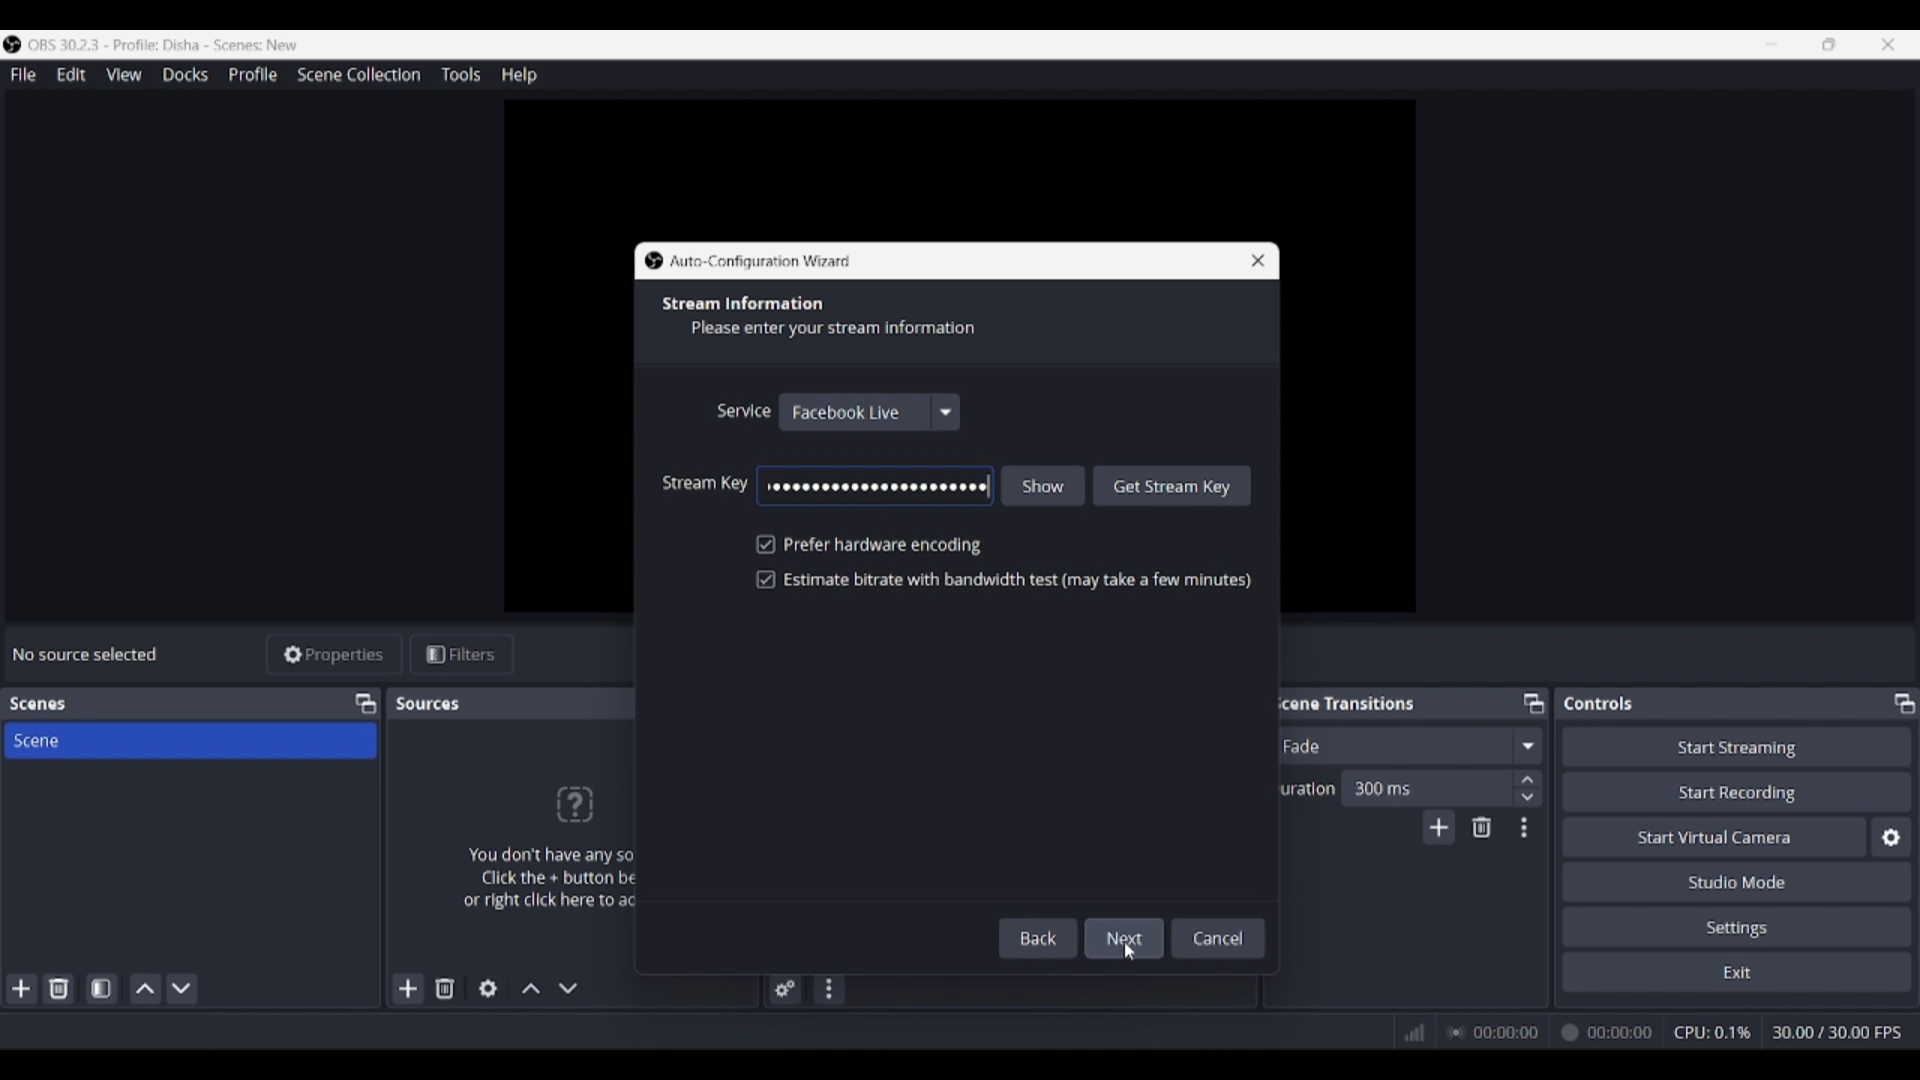 Image resolution: width=1920 pixels, height=1080 pixels. What do you see at coordinates (1888, 44) in the screenshot?
I see `Close interface` at bounding box center [1888, 44].